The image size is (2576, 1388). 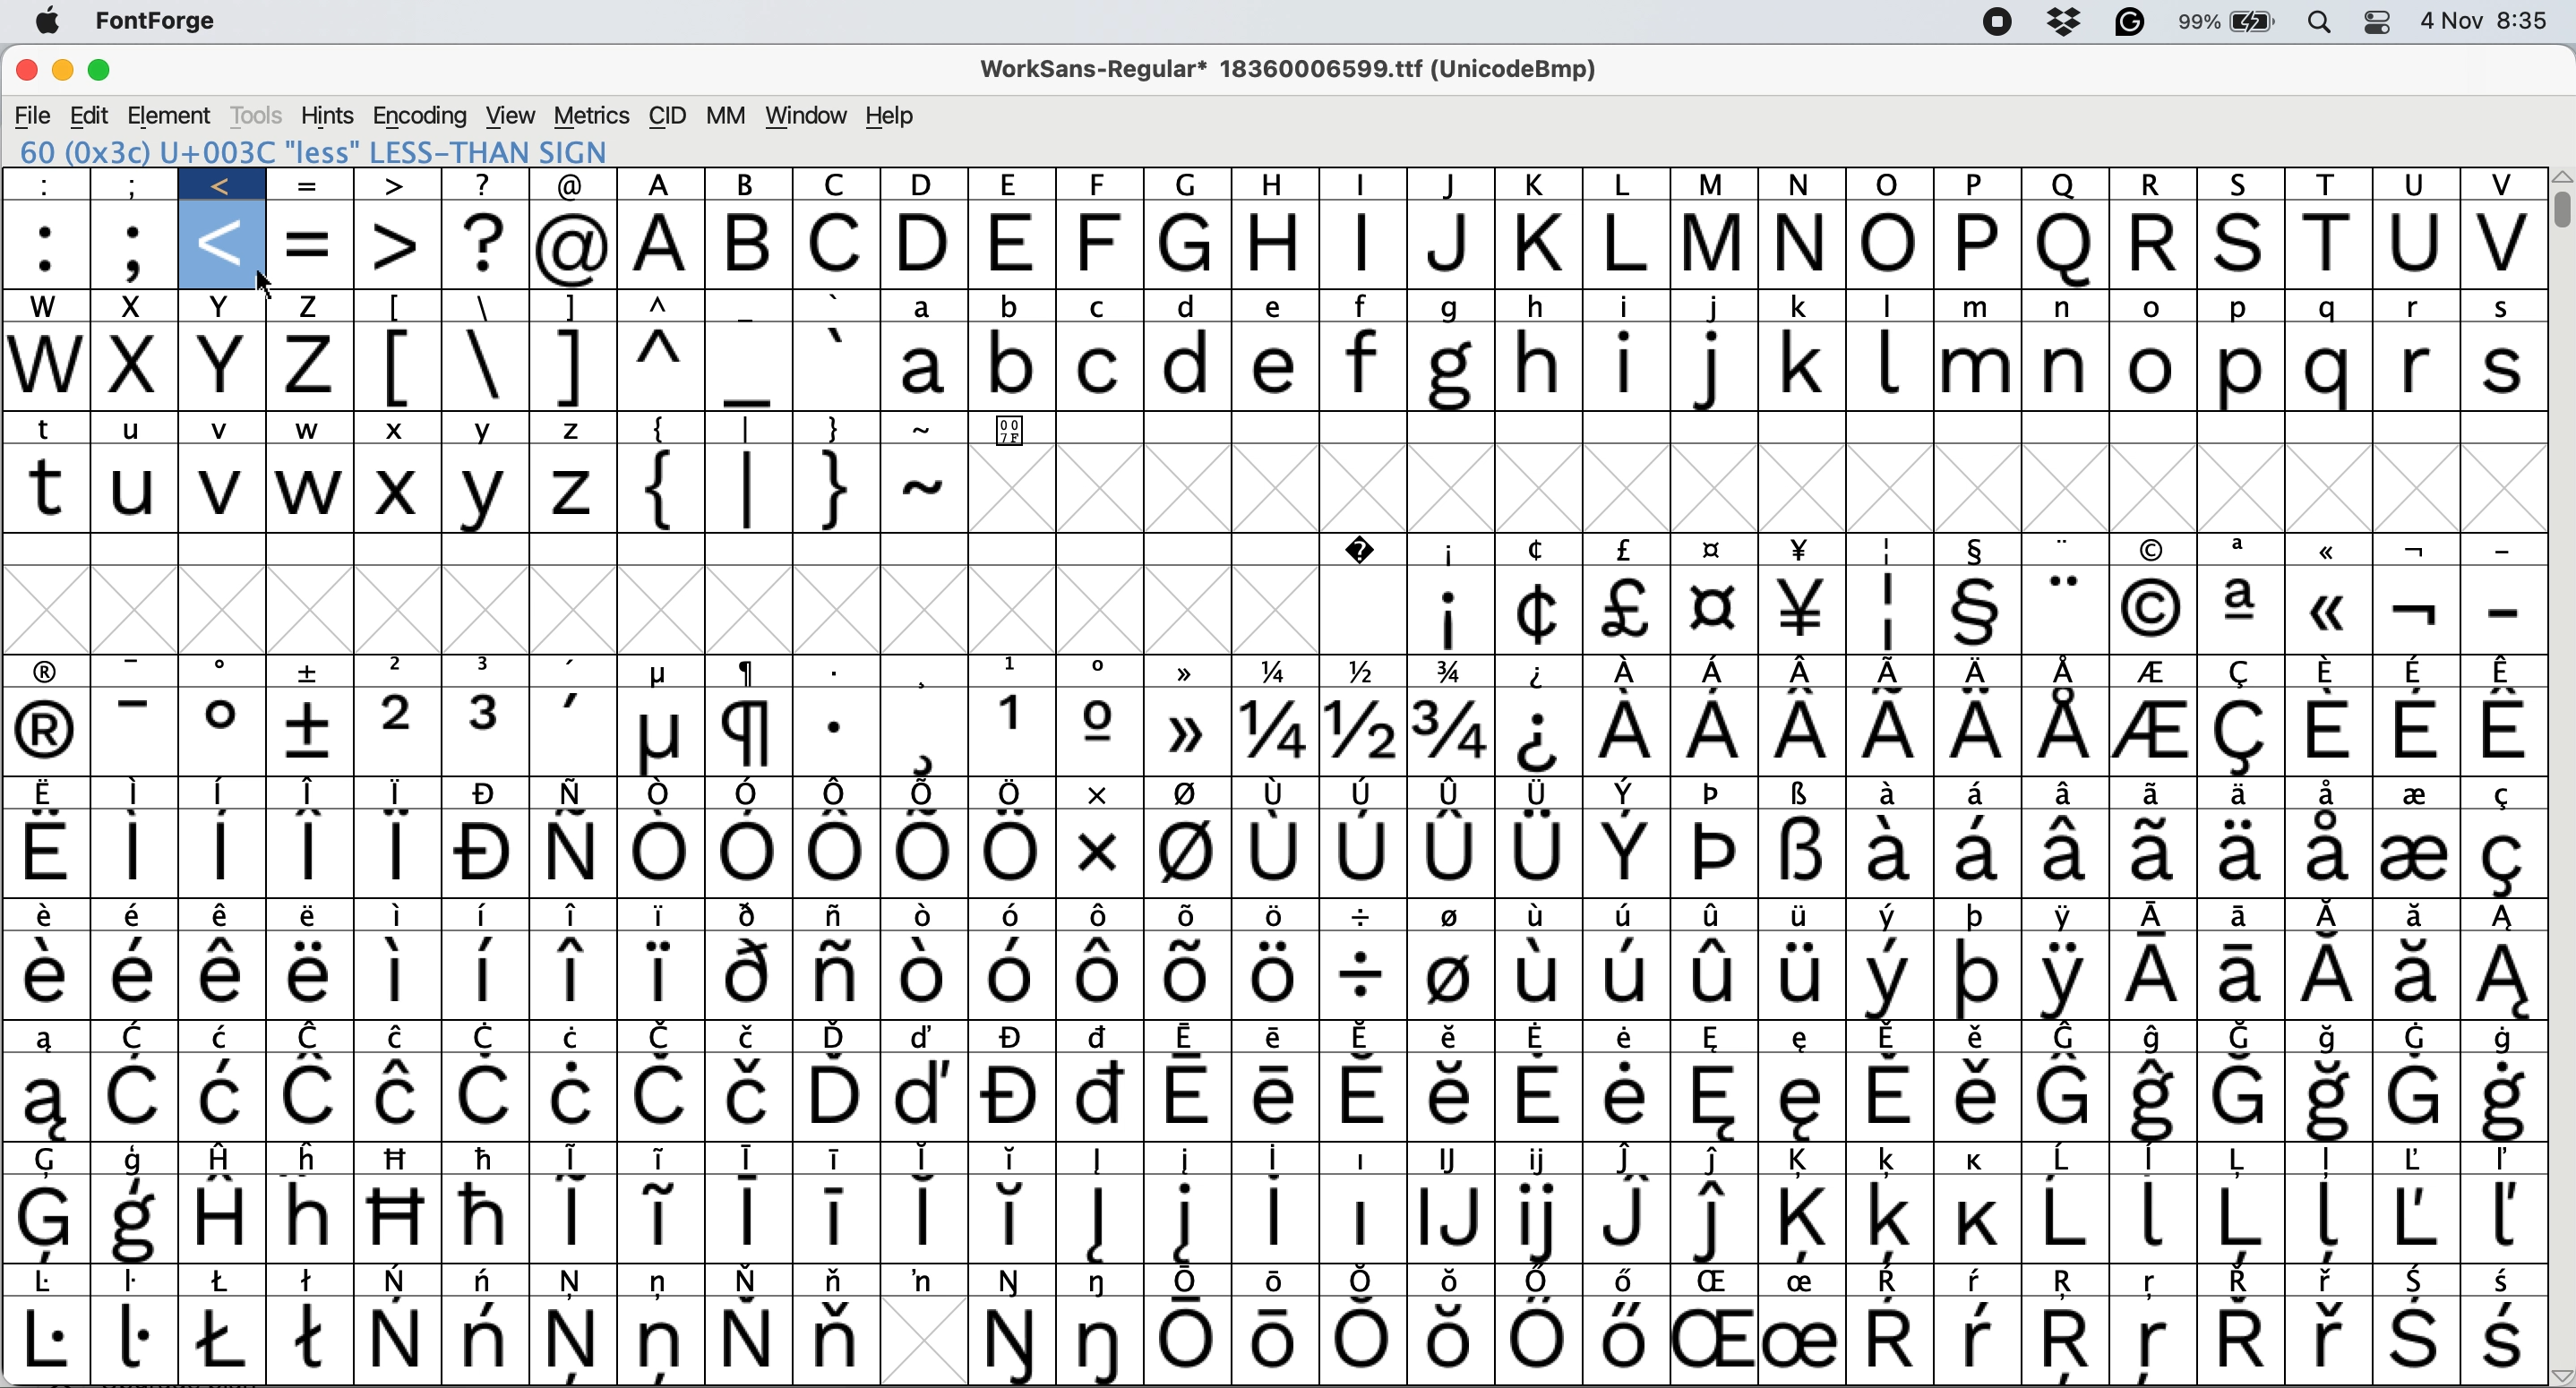 I want to click on Symbol, so click(x=1095, y=914).